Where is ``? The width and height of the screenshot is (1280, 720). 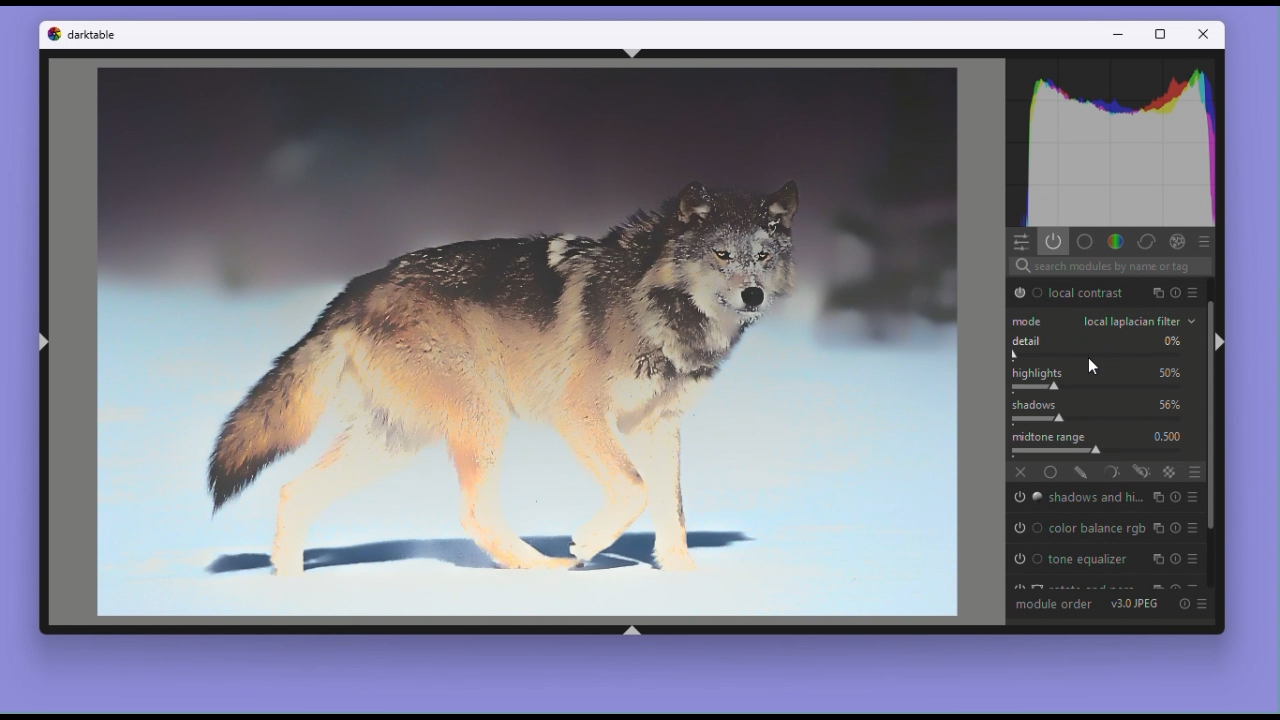
 is located at coordinates (1176, 528).